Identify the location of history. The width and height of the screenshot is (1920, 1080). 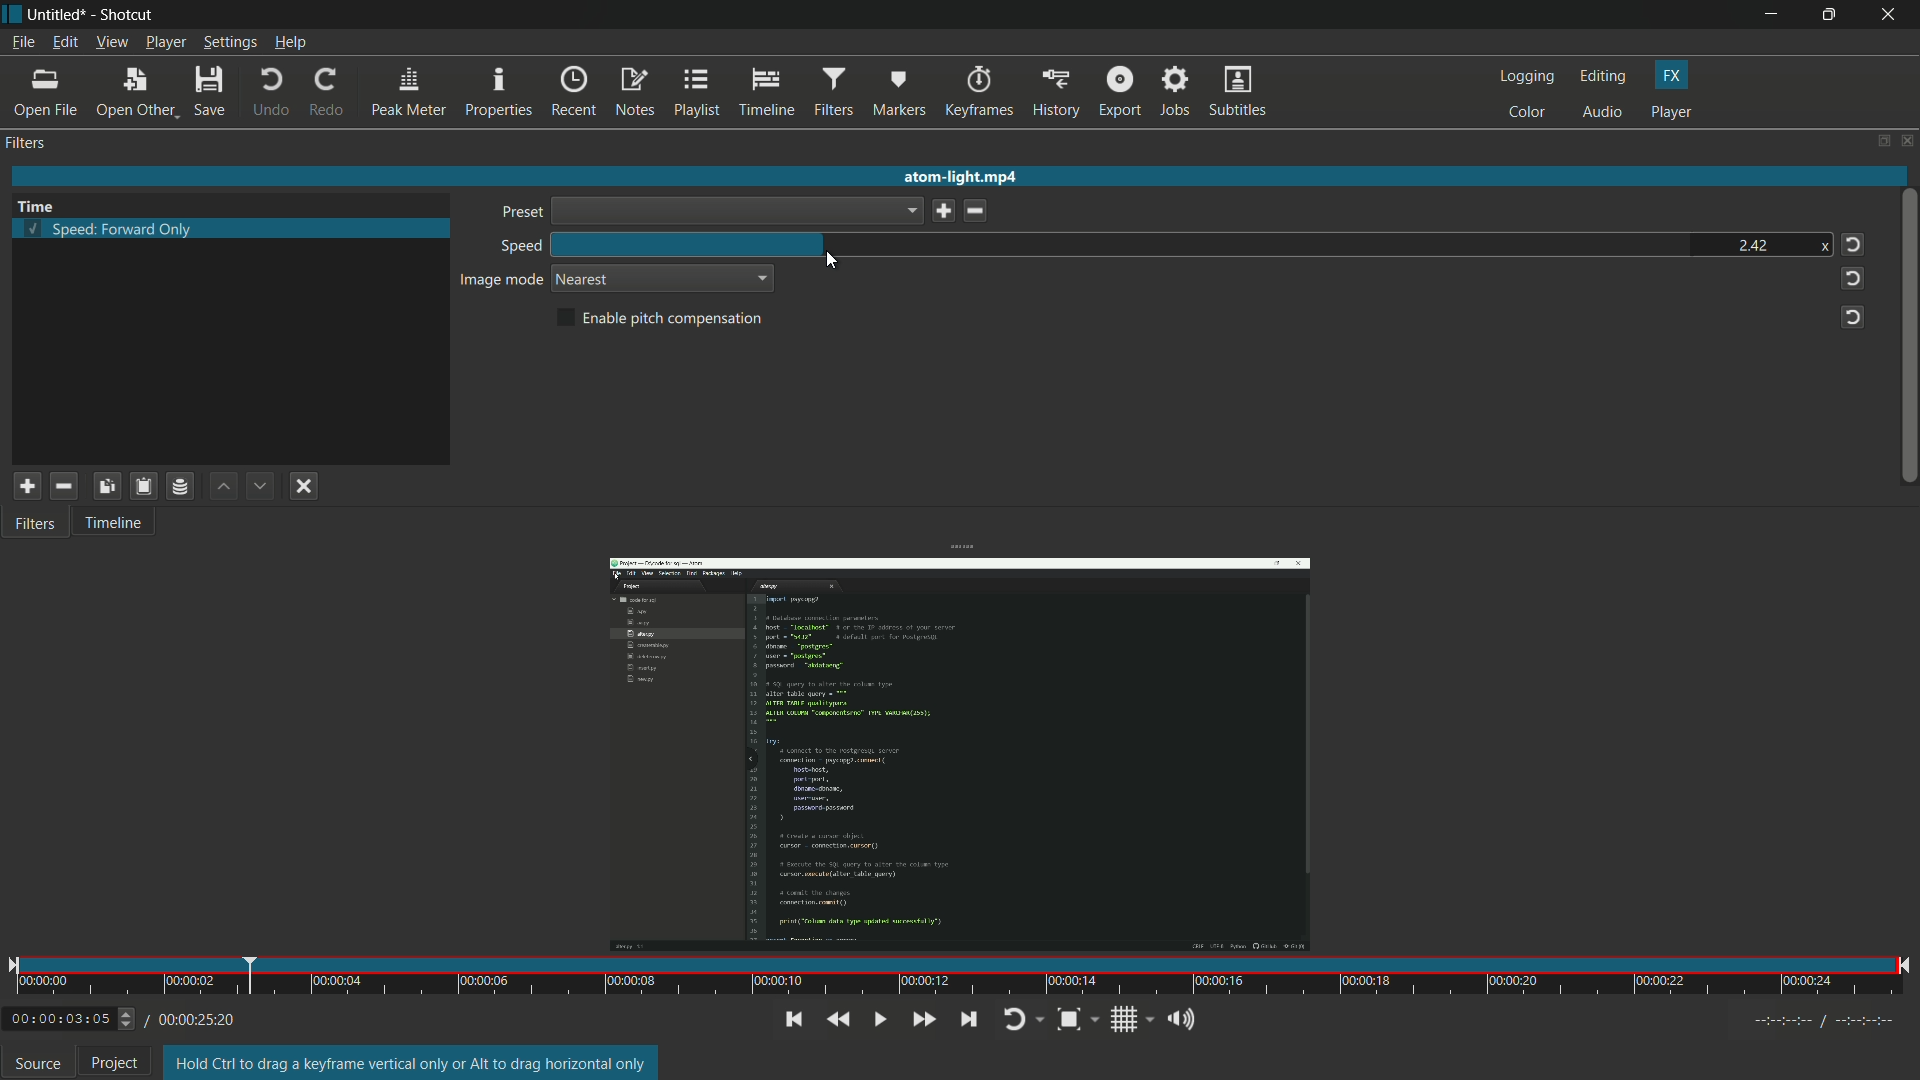
(1055, 93).